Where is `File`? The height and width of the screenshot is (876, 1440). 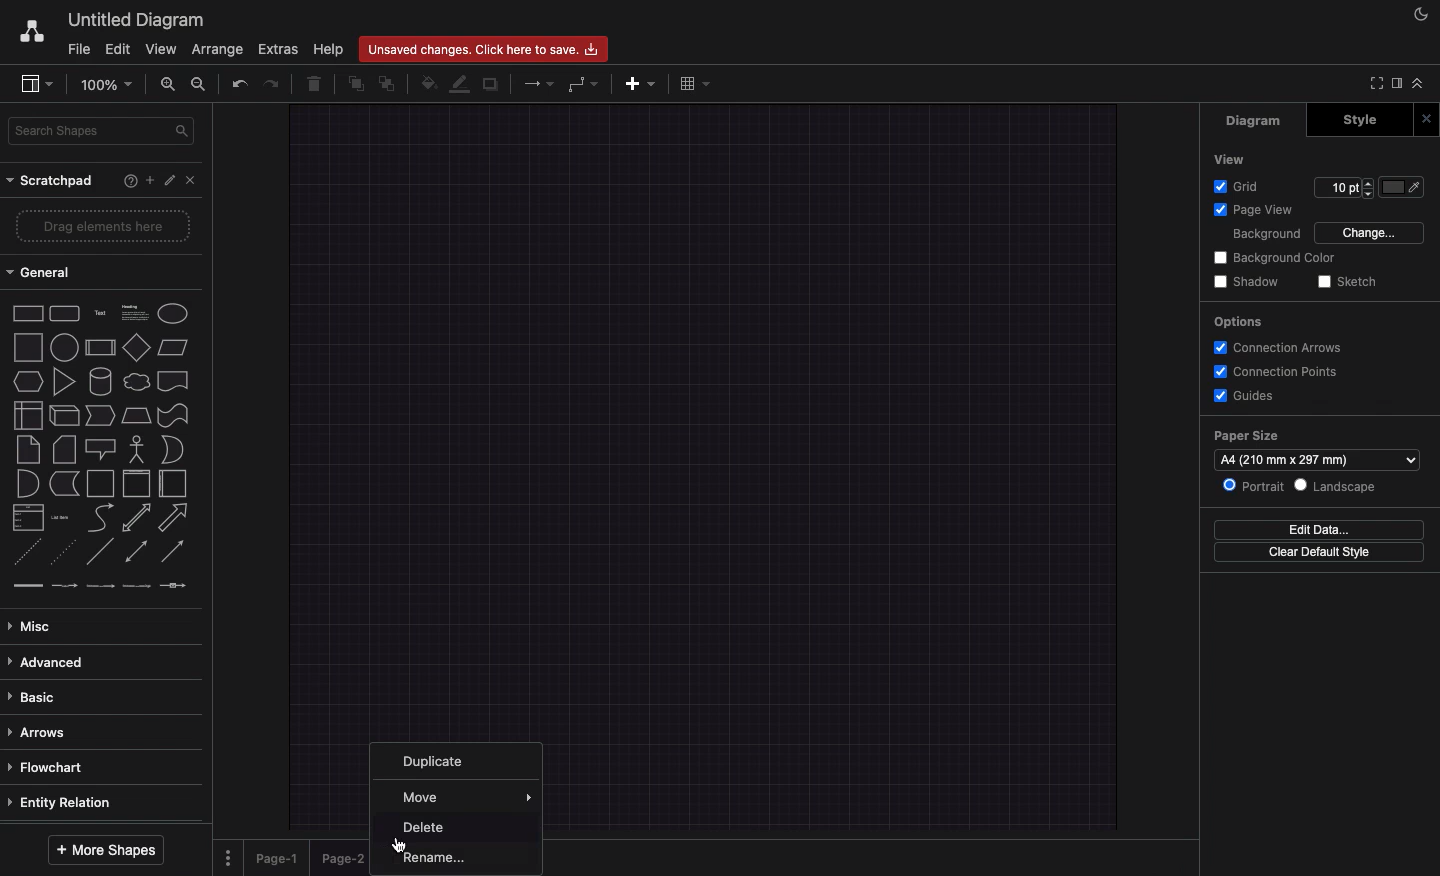 File is located at coordinates (80, 50).